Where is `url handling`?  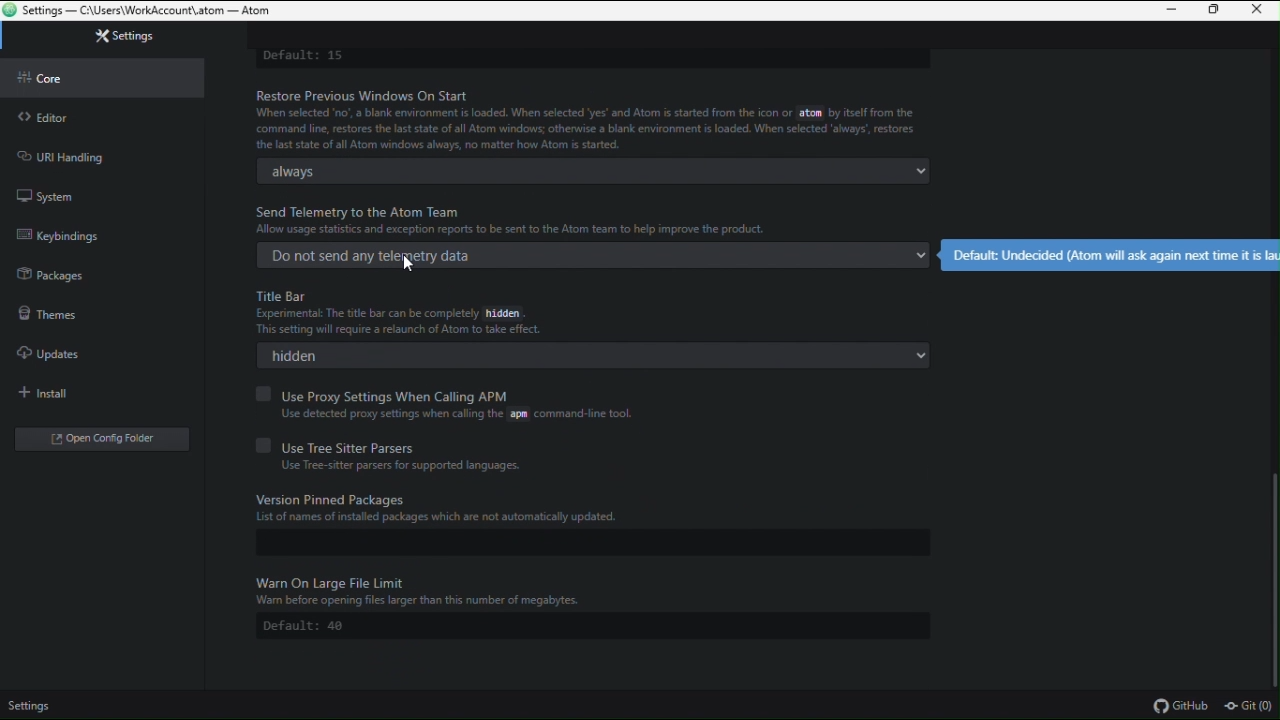 url handling is located at coordinates (105, 154).